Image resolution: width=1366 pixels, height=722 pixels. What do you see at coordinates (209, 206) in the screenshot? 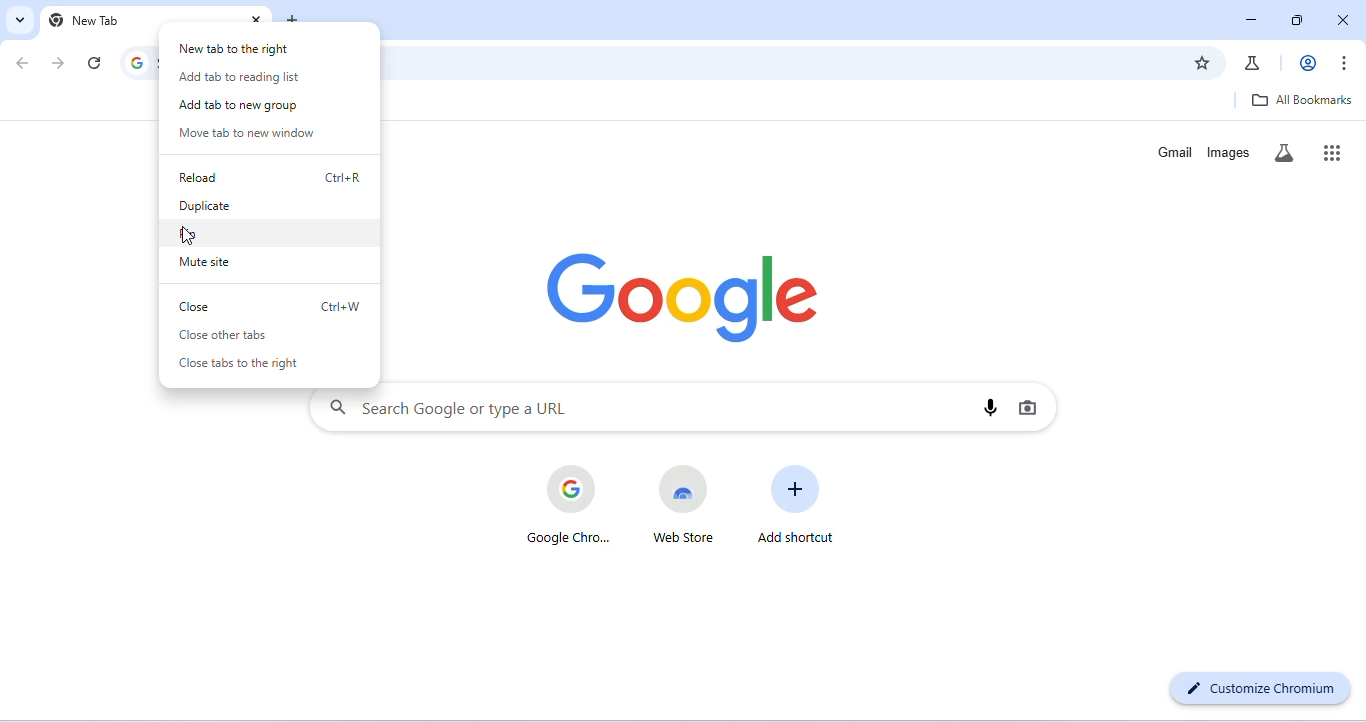
I see `duplicate` at bounding box center [209, 206].